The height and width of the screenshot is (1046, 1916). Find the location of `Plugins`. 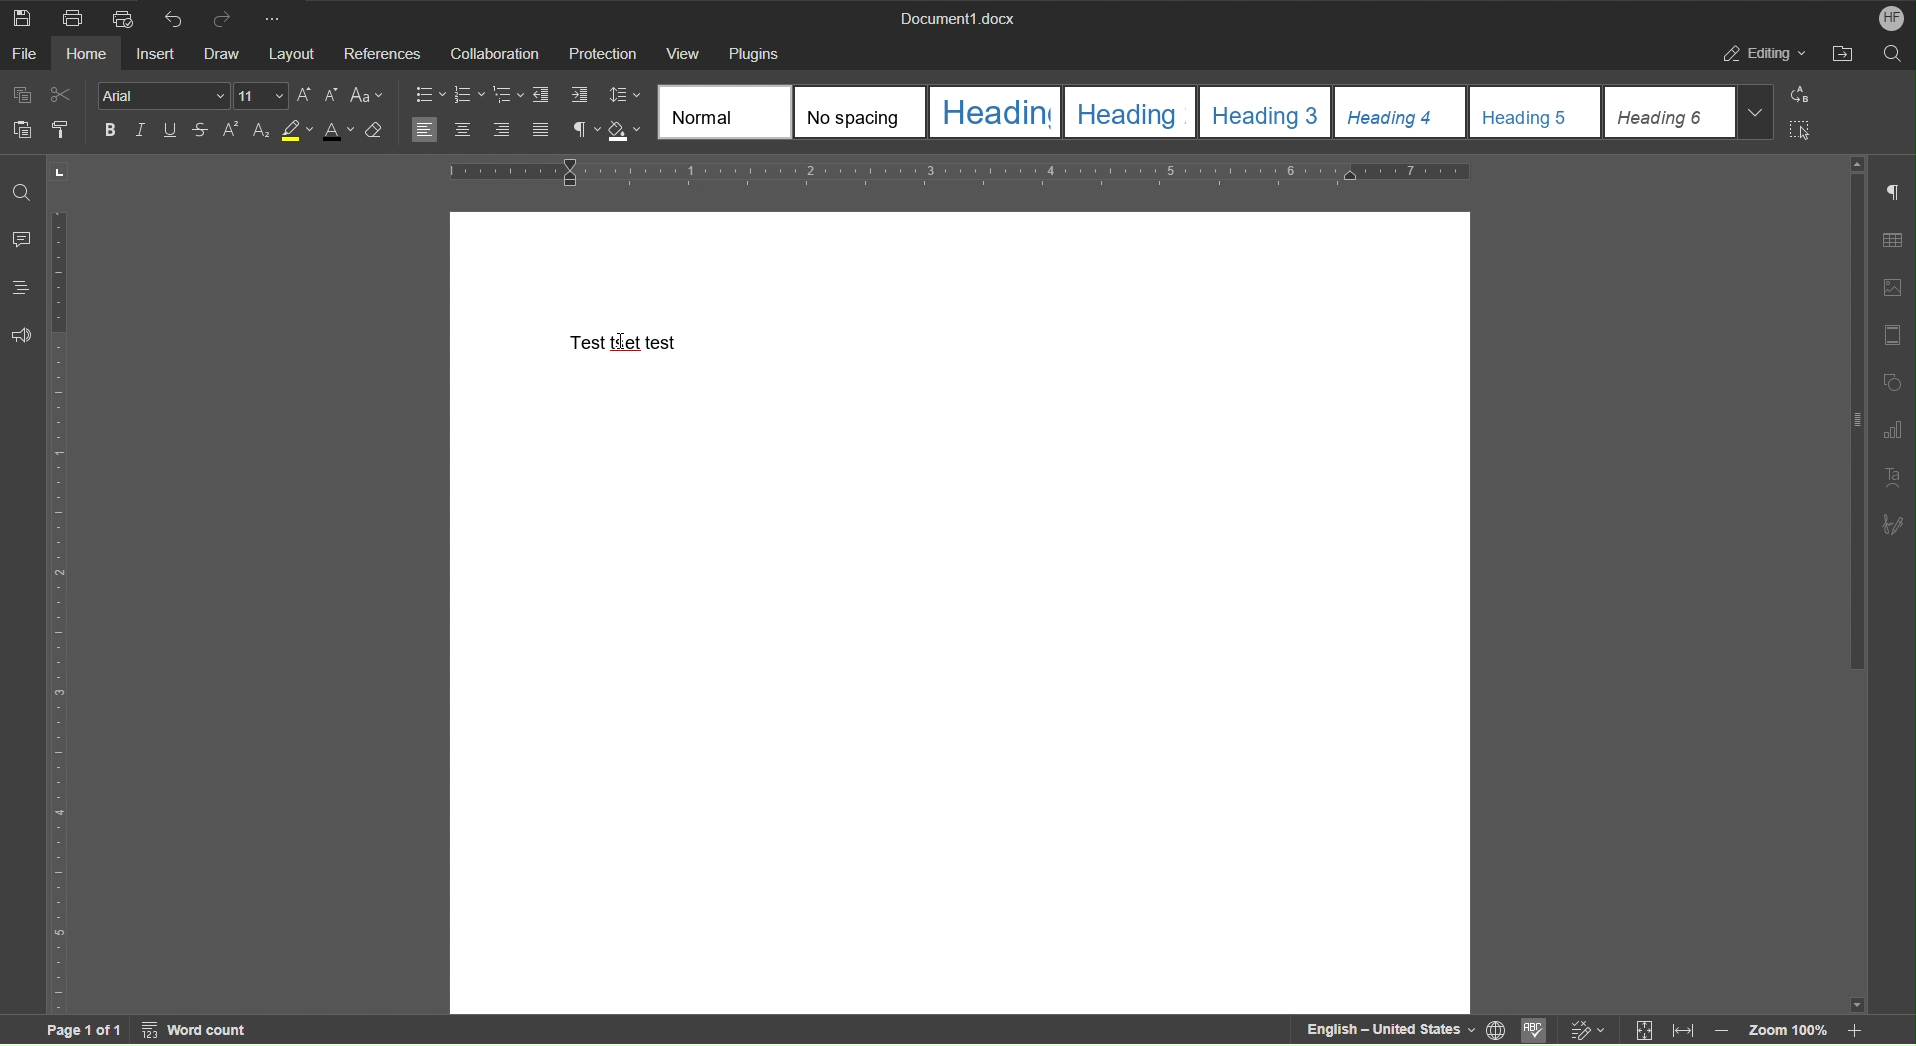

Plugins is located at coordinates (752, 53).